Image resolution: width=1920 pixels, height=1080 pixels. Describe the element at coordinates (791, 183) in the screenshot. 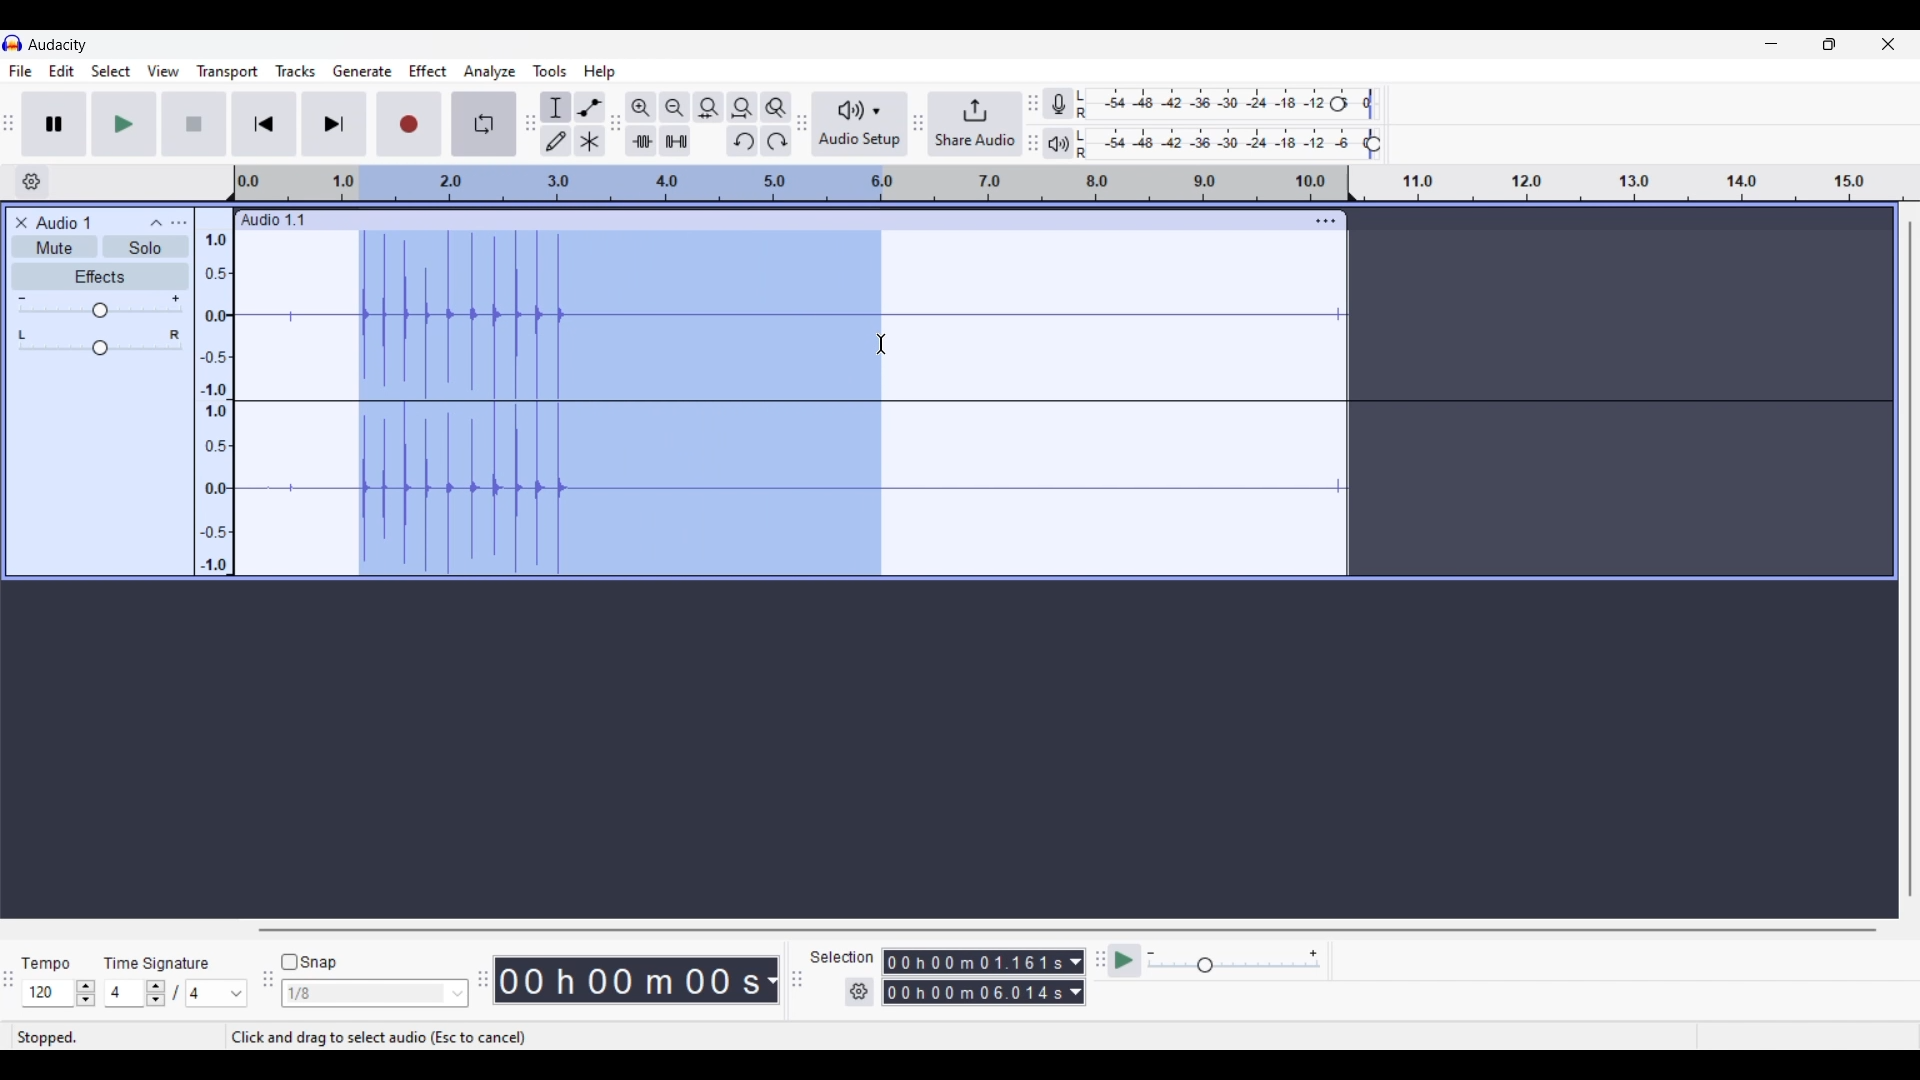

I see `Scale` at that location.